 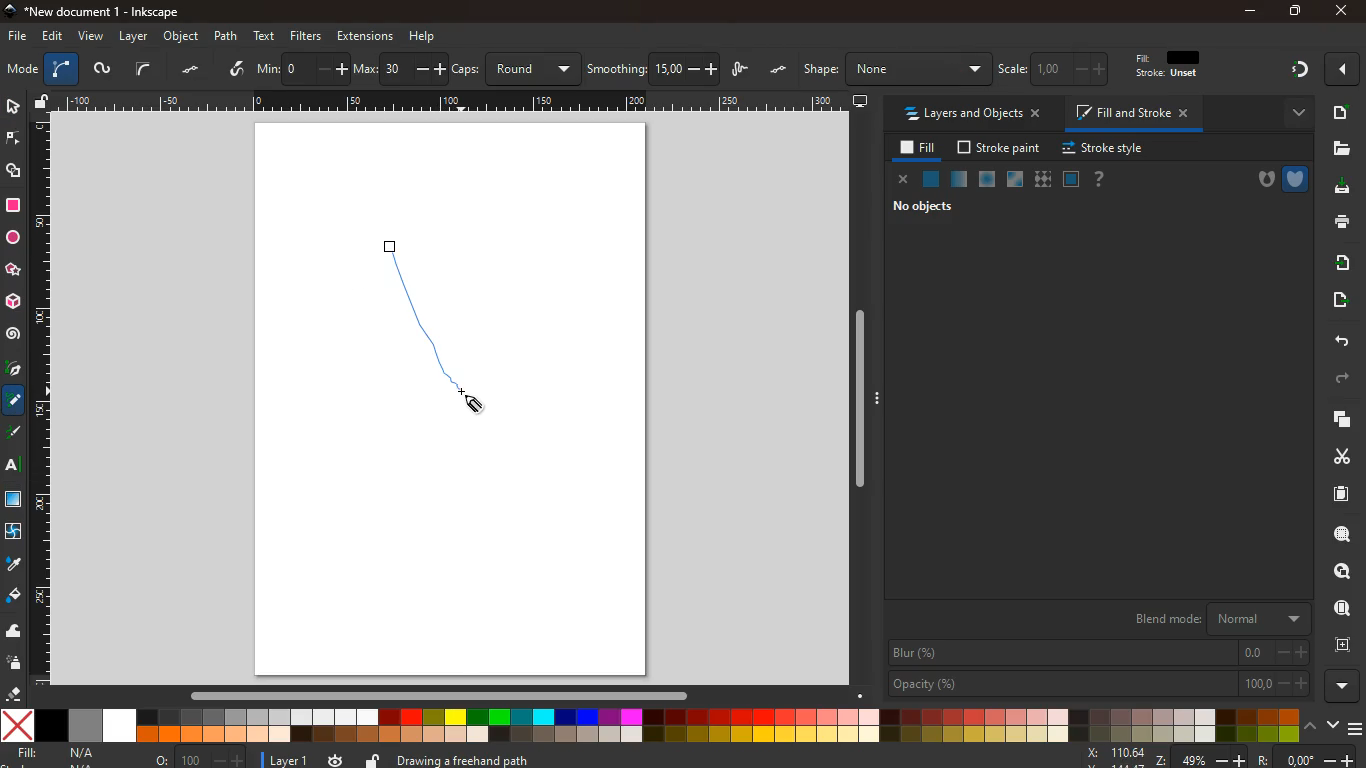 What do you see at coordinates (1016, 180) in the screenshot?
I see `window` at bounding box center [1016, 180].